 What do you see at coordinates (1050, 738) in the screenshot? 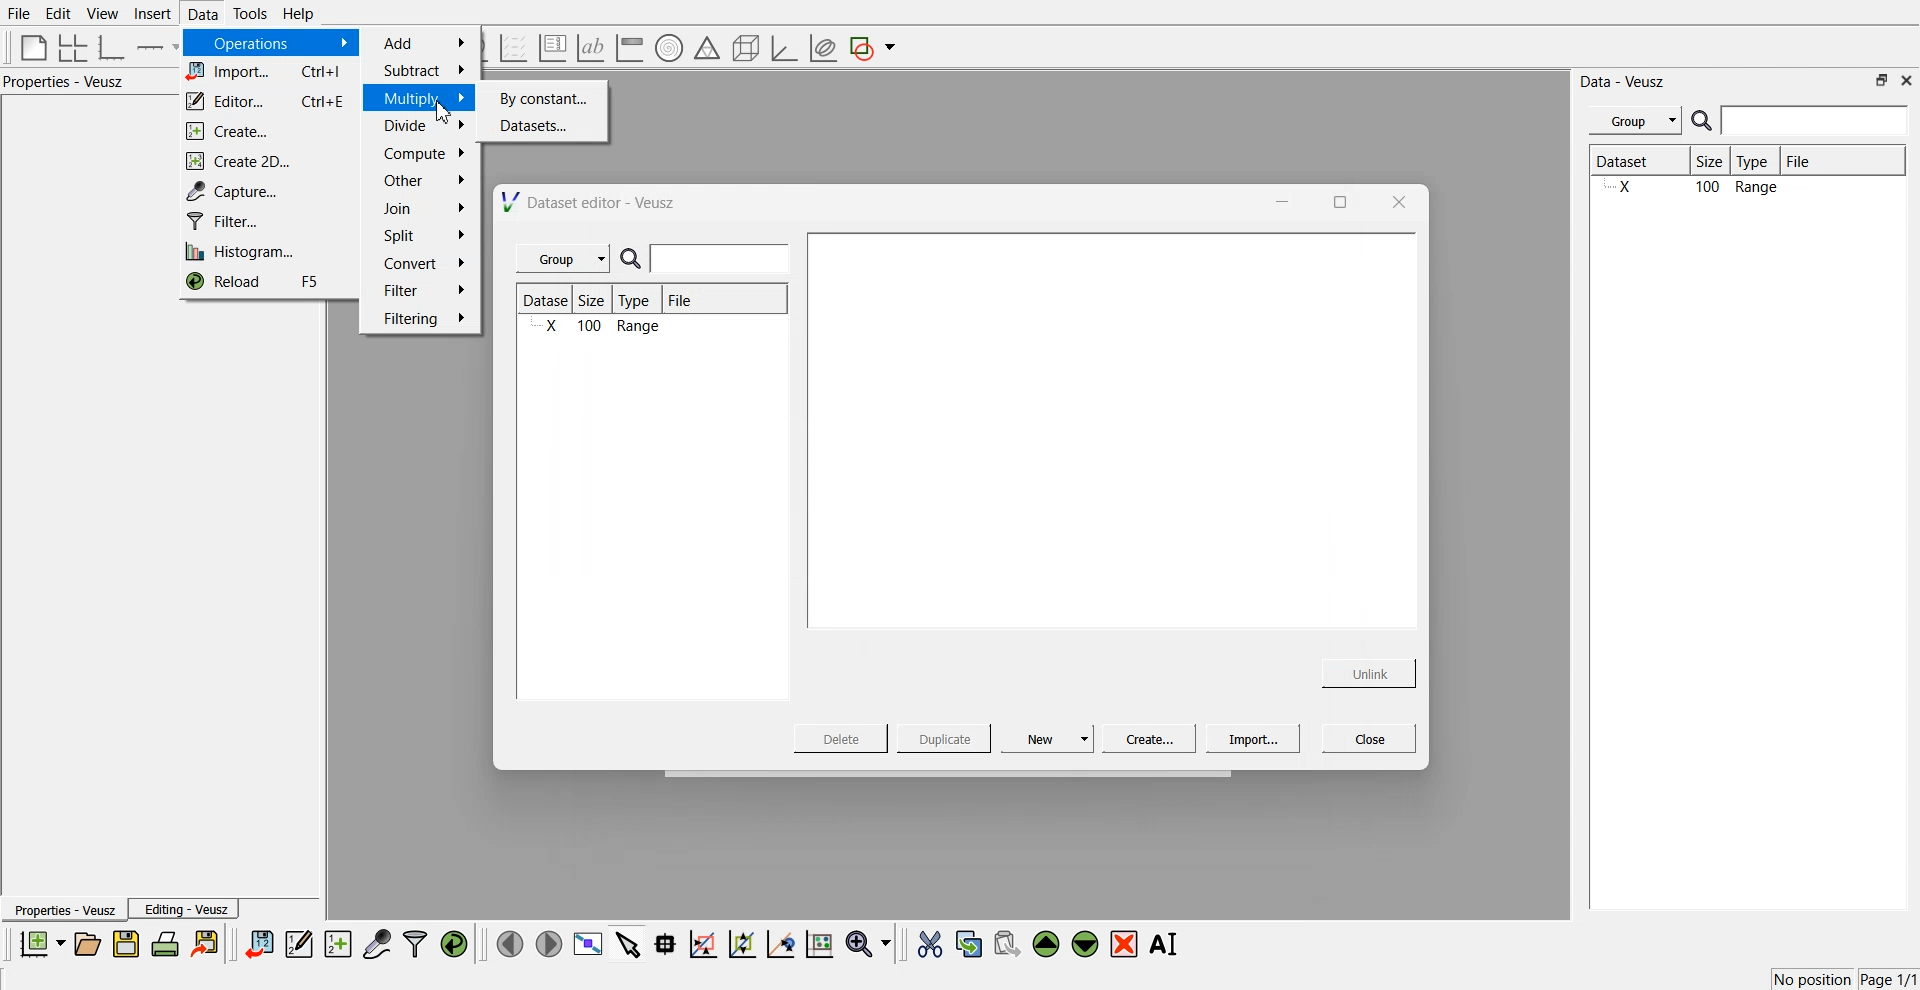
I see `New` at bounding box center [1050, 738].